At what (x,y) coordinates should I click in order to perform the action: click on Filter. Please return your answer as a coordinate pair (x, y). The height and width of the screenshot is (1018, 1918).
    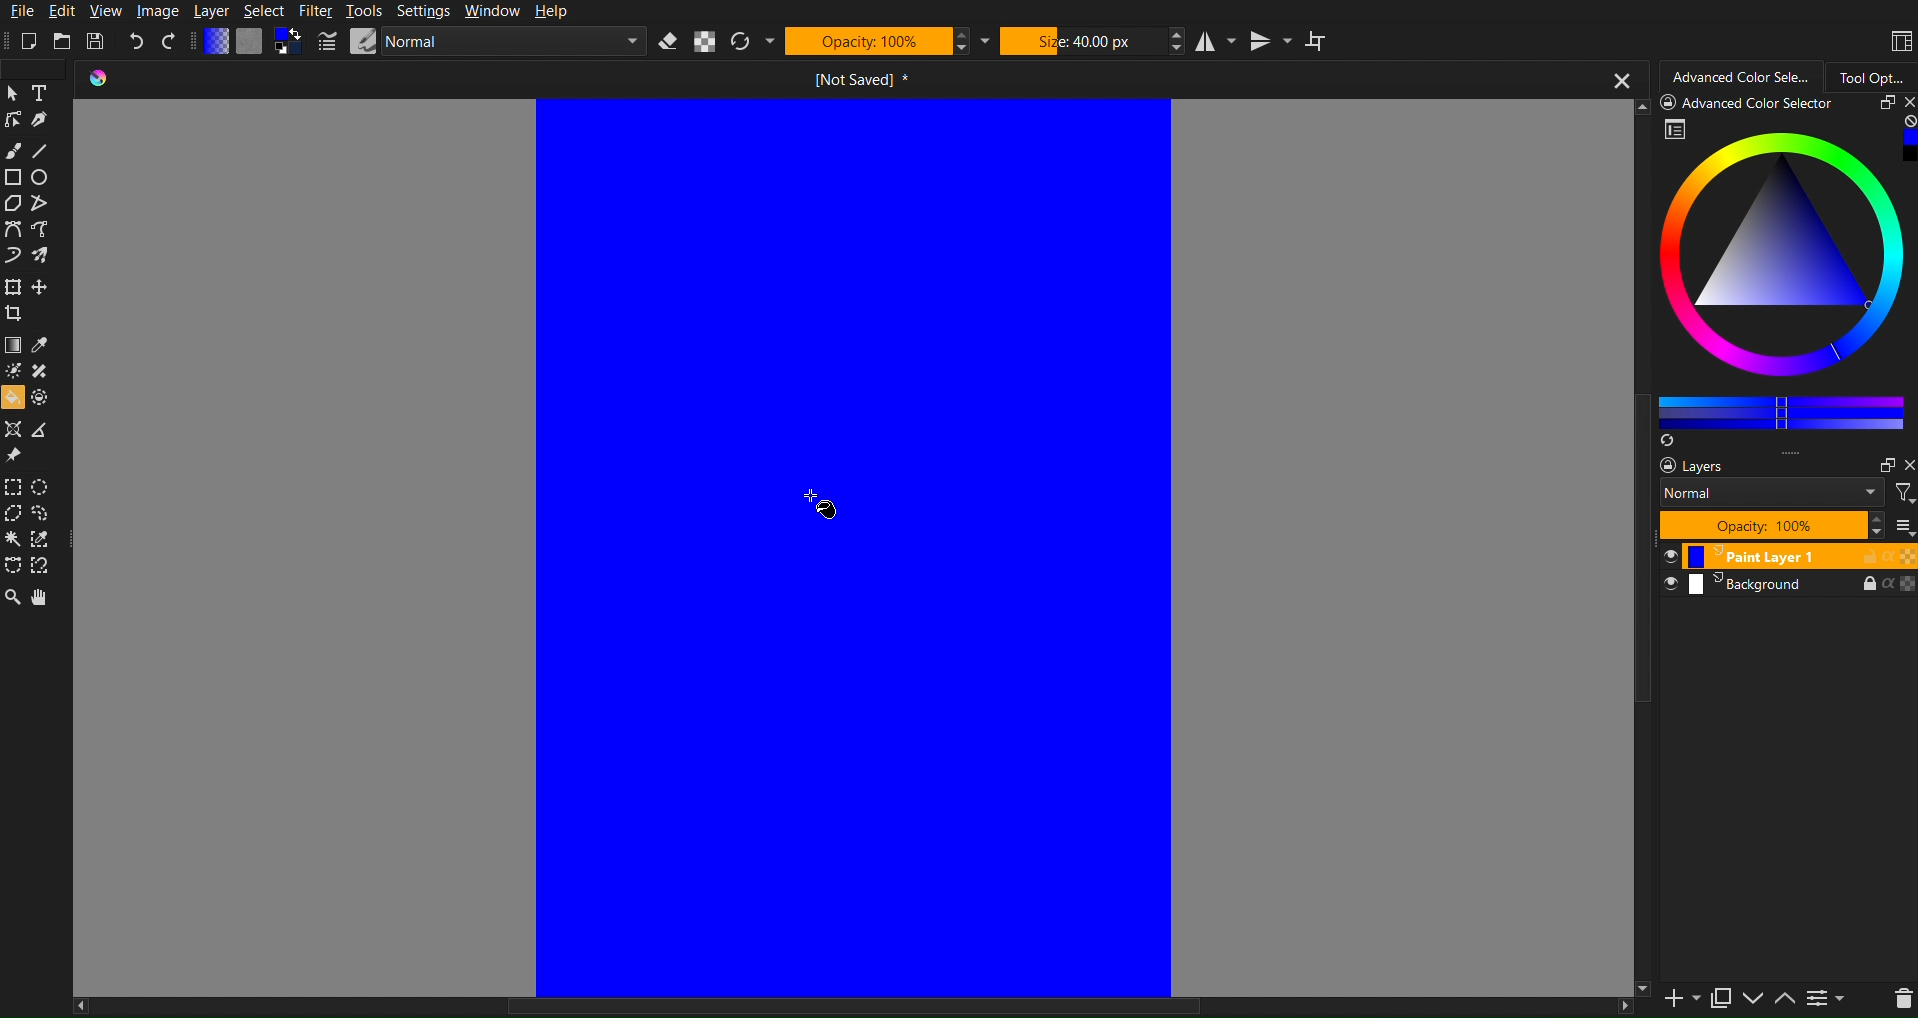
    Looking at the image, I should click on (1902, 491).